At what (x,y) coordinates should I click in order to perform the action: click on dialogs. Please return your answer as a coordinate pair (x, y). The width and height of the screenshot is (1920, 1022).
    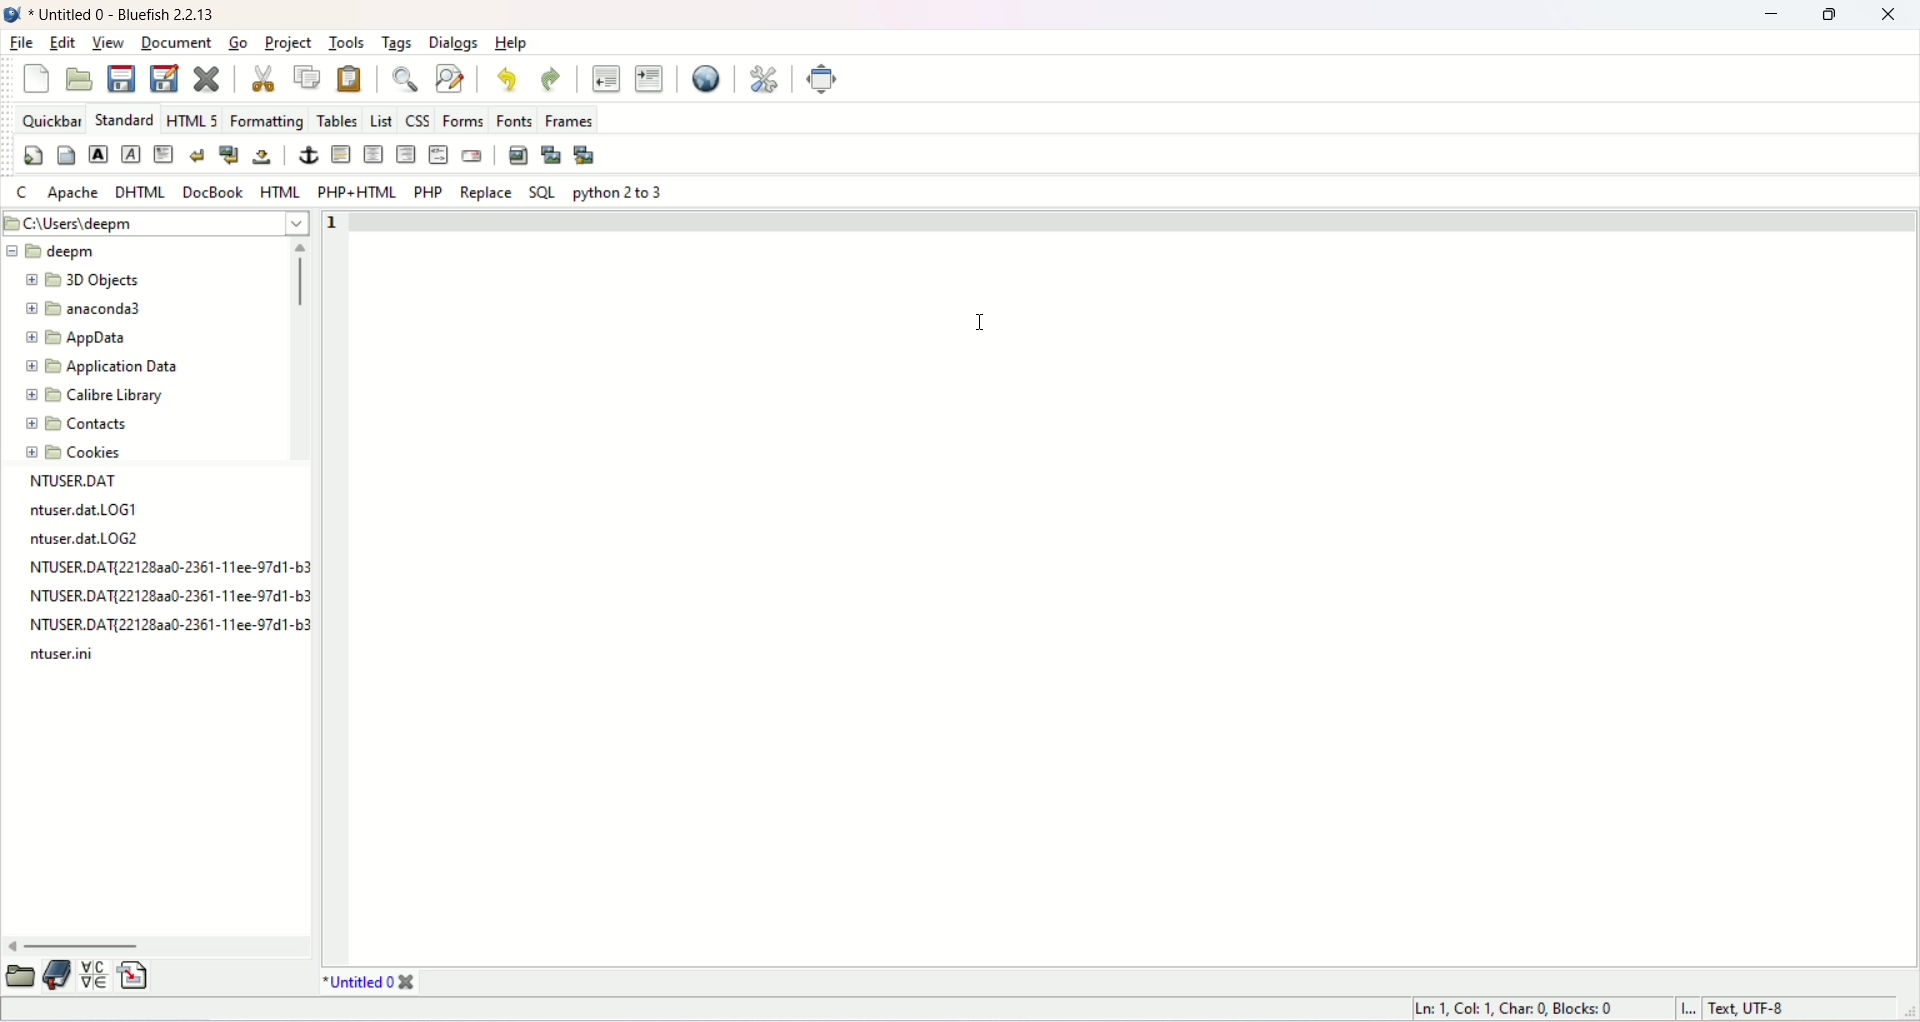
    Looking at the image, I should click on (452, 43).